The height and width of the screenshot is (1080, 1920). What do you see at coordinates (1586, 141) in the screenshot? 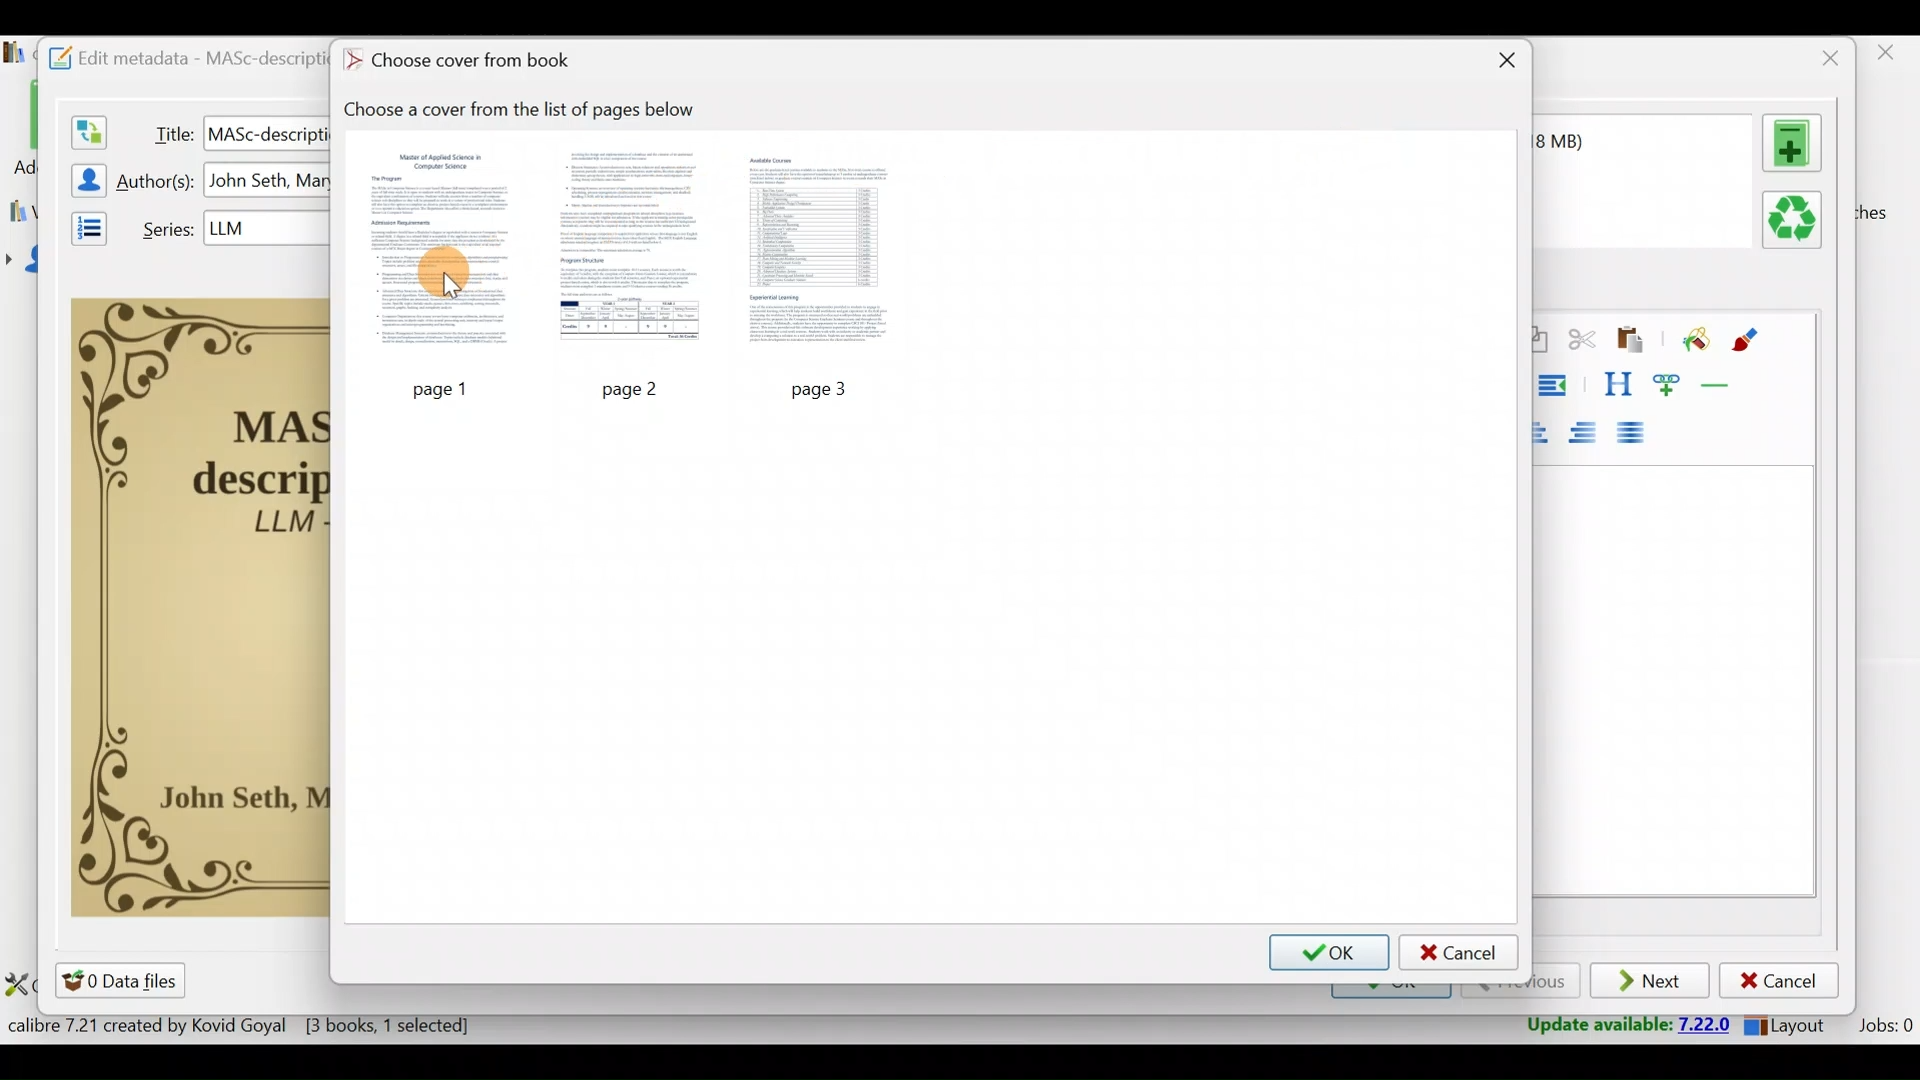
I see `Last modified` at bounding box center [1586, 141].